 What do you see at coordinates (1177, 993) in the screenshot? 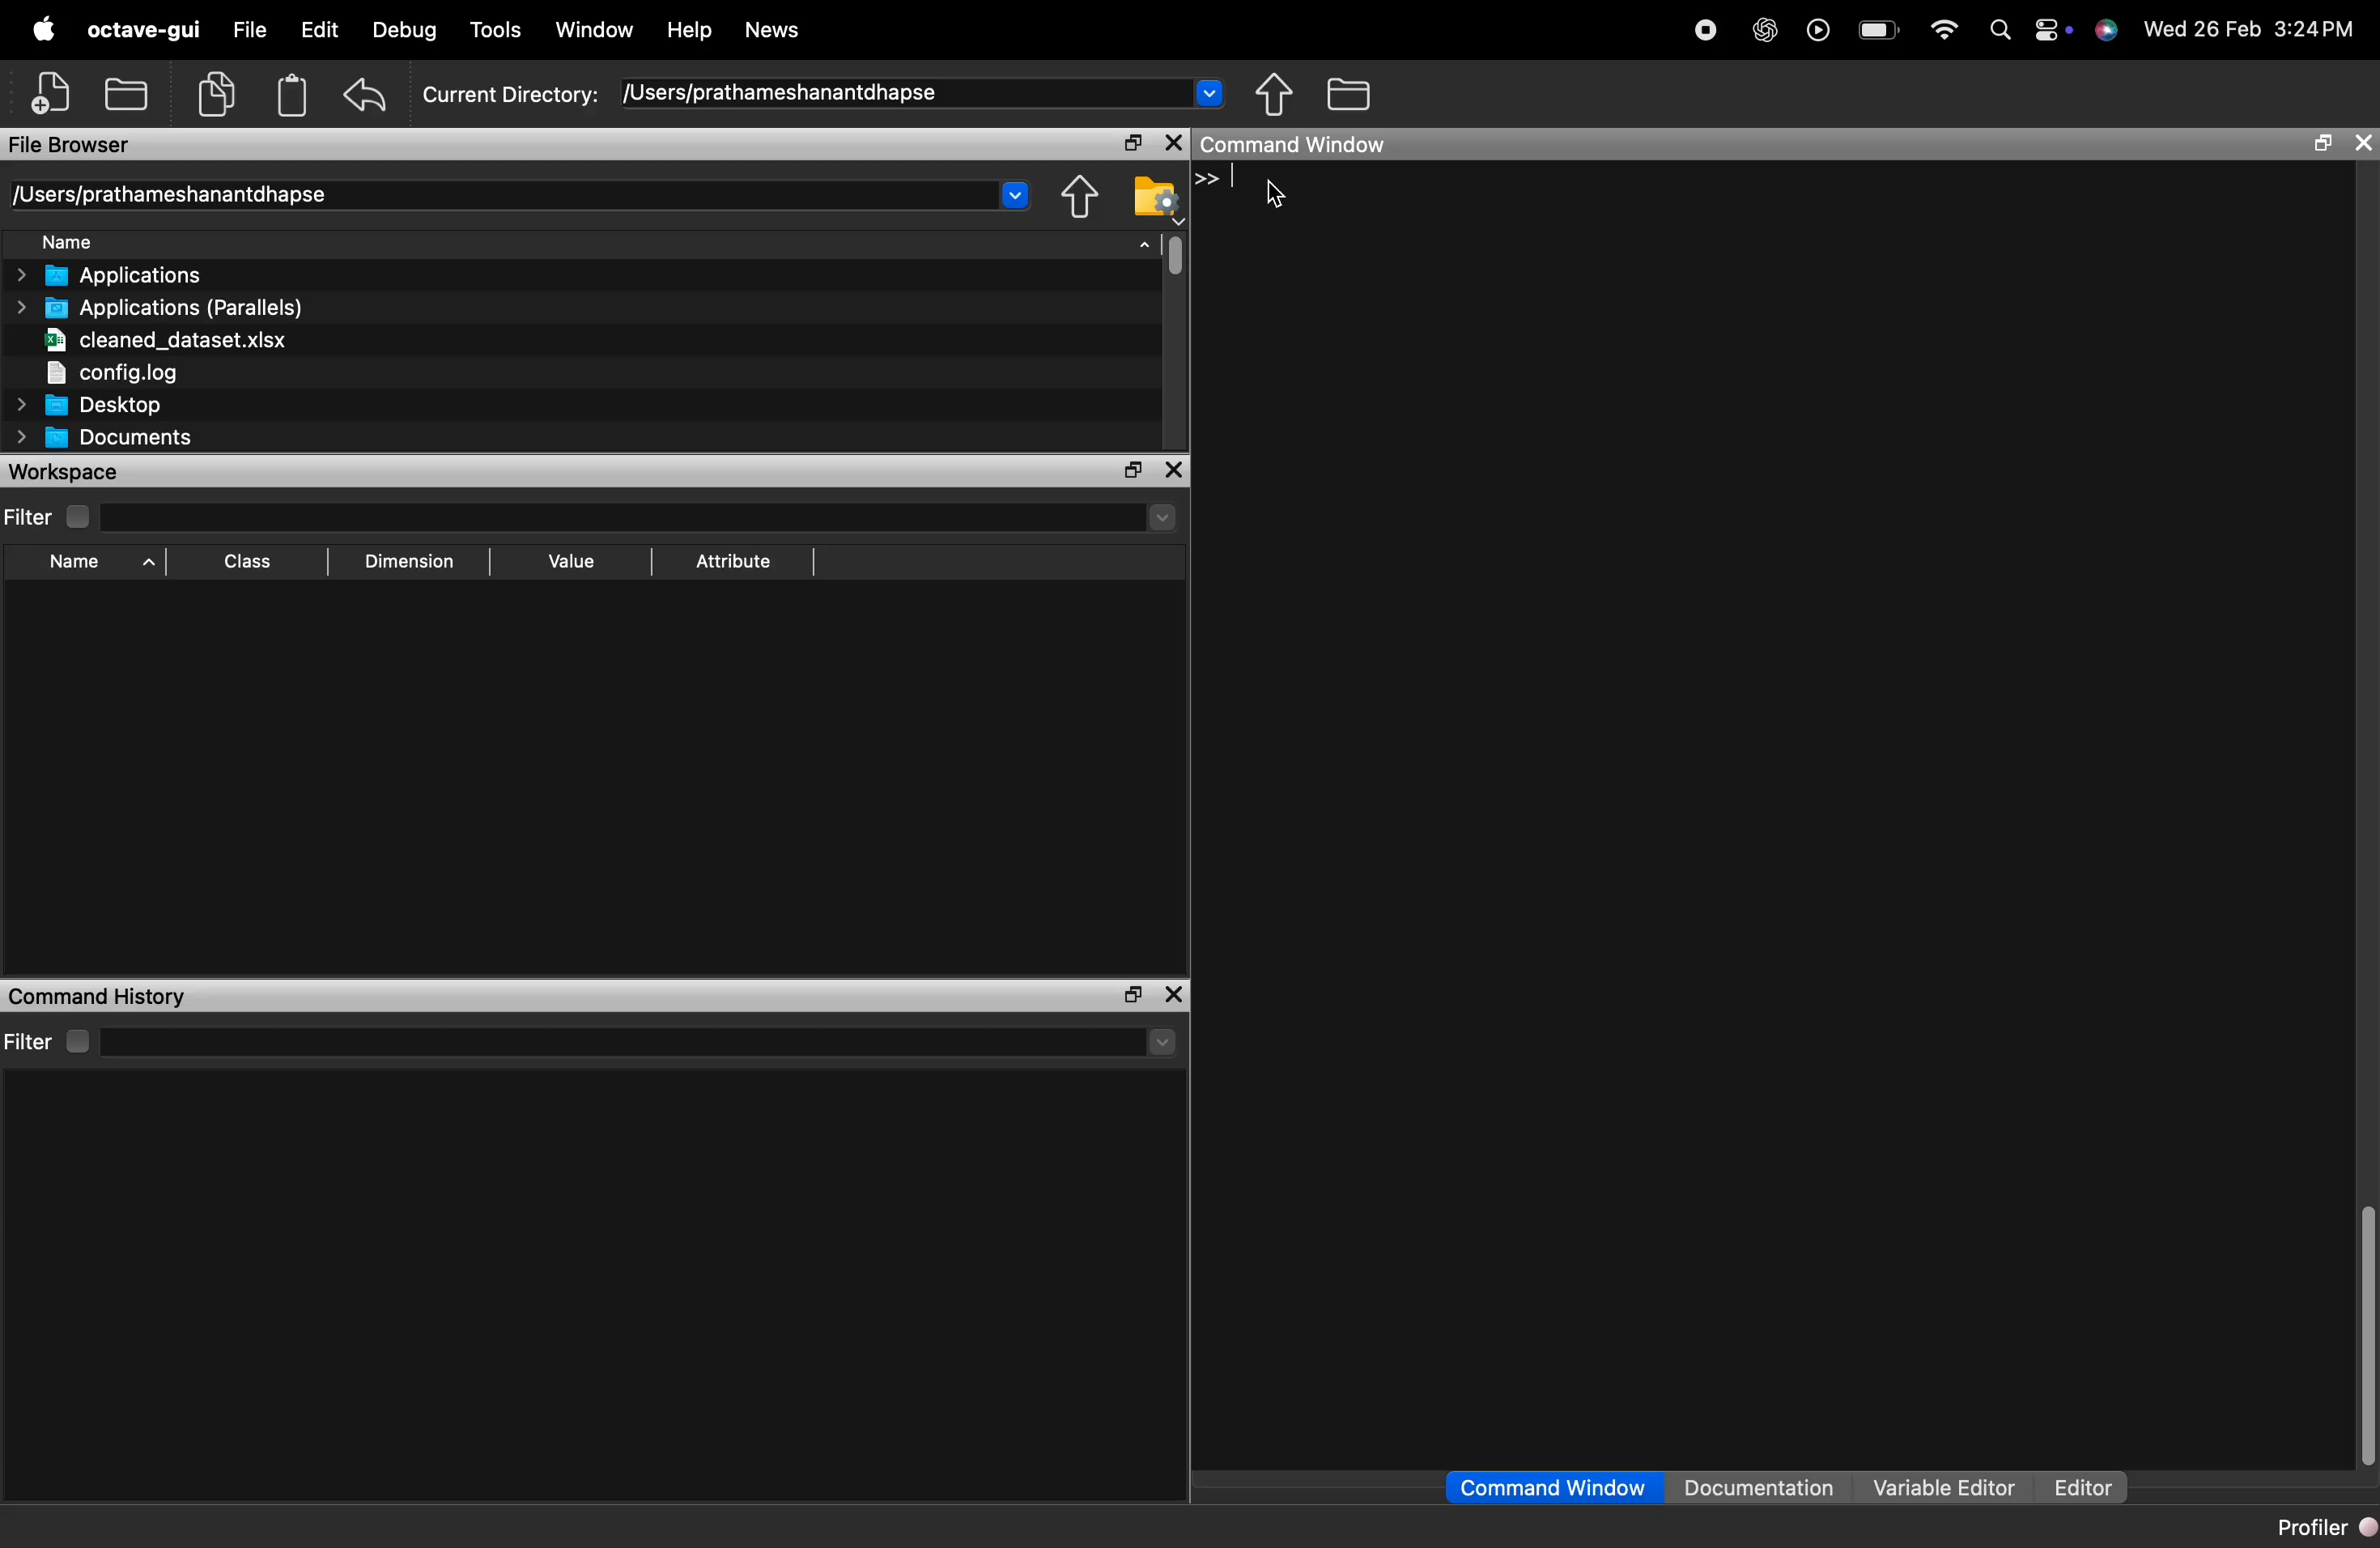
I see `Close` at bounding box center [1177, 993].